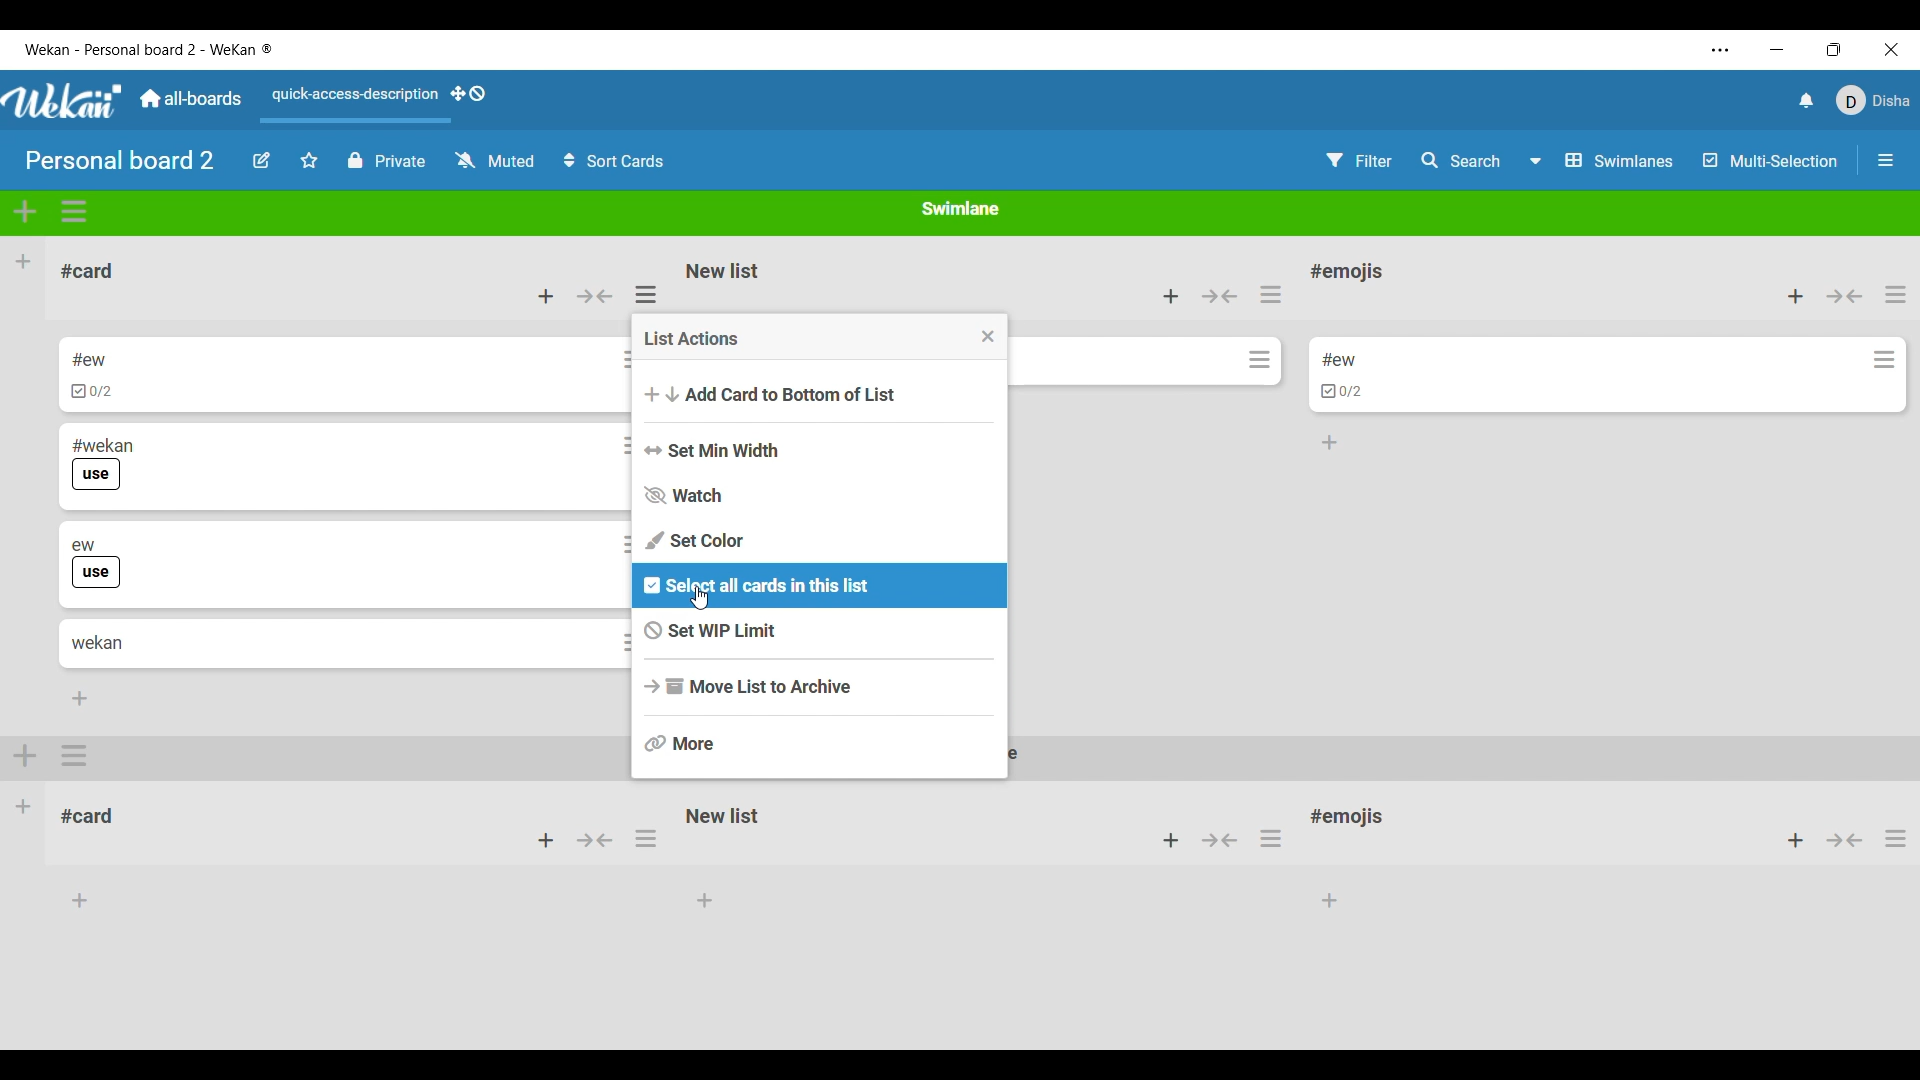  What do you see at coordinates (95, 563) in the screenshot?
I see `Card name and label` at bounding box center [95, 563].